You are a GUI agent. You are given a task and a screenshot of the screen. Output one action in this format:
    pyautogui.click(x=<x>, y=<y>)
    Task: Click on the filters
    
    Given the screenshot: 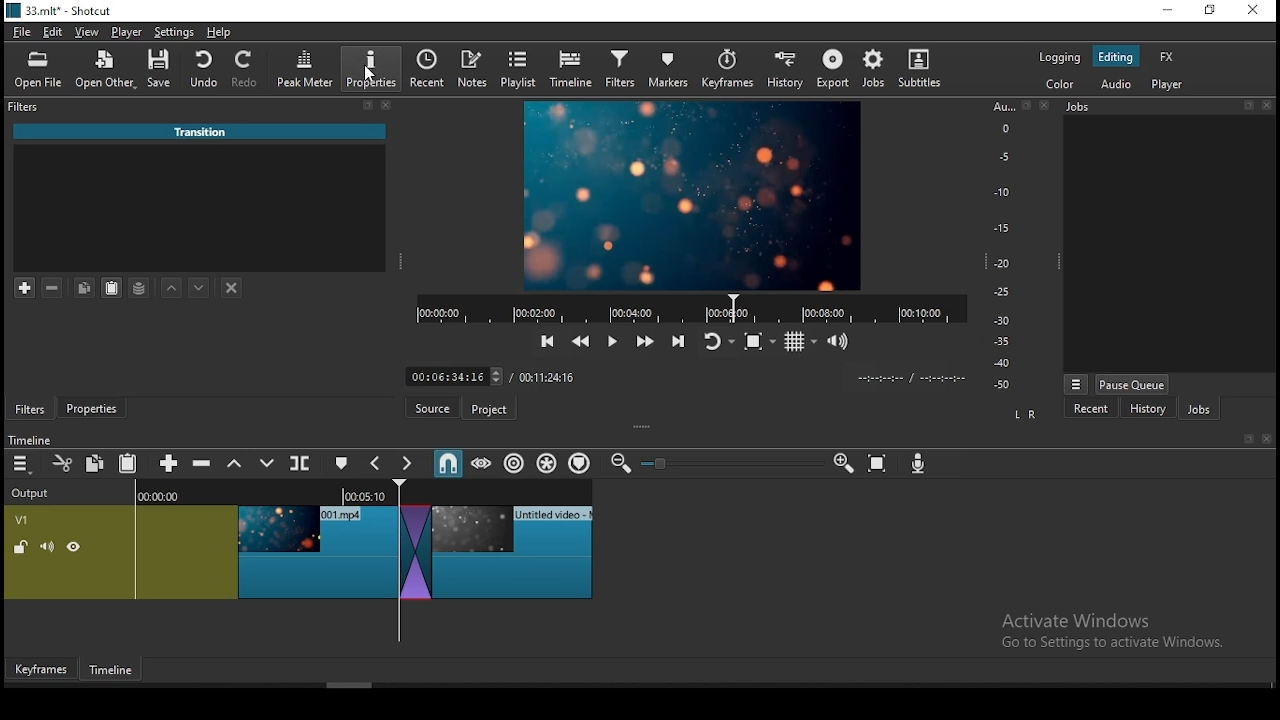 What is the action you would take?
    pyautogui.click(x=21, y=107)
    